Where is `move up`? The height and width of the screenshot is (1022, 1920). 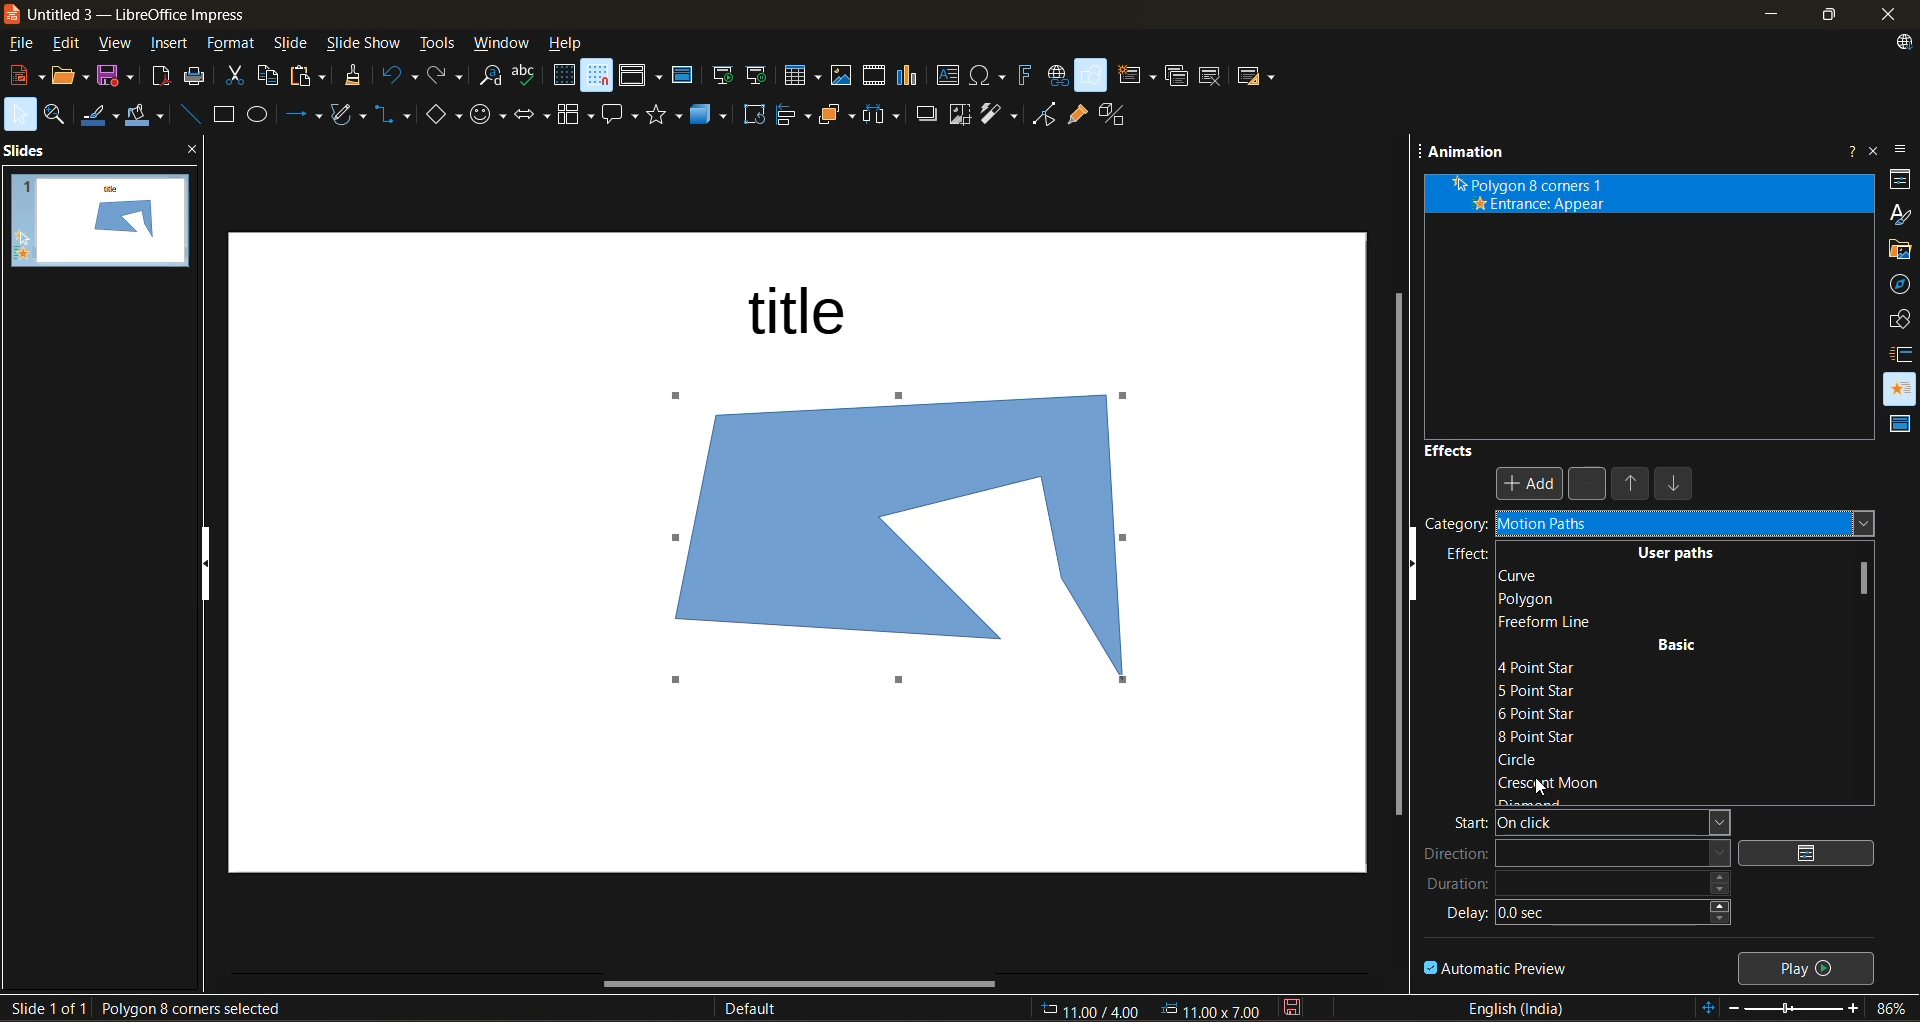 move up is located at coordinates (1635, 486).